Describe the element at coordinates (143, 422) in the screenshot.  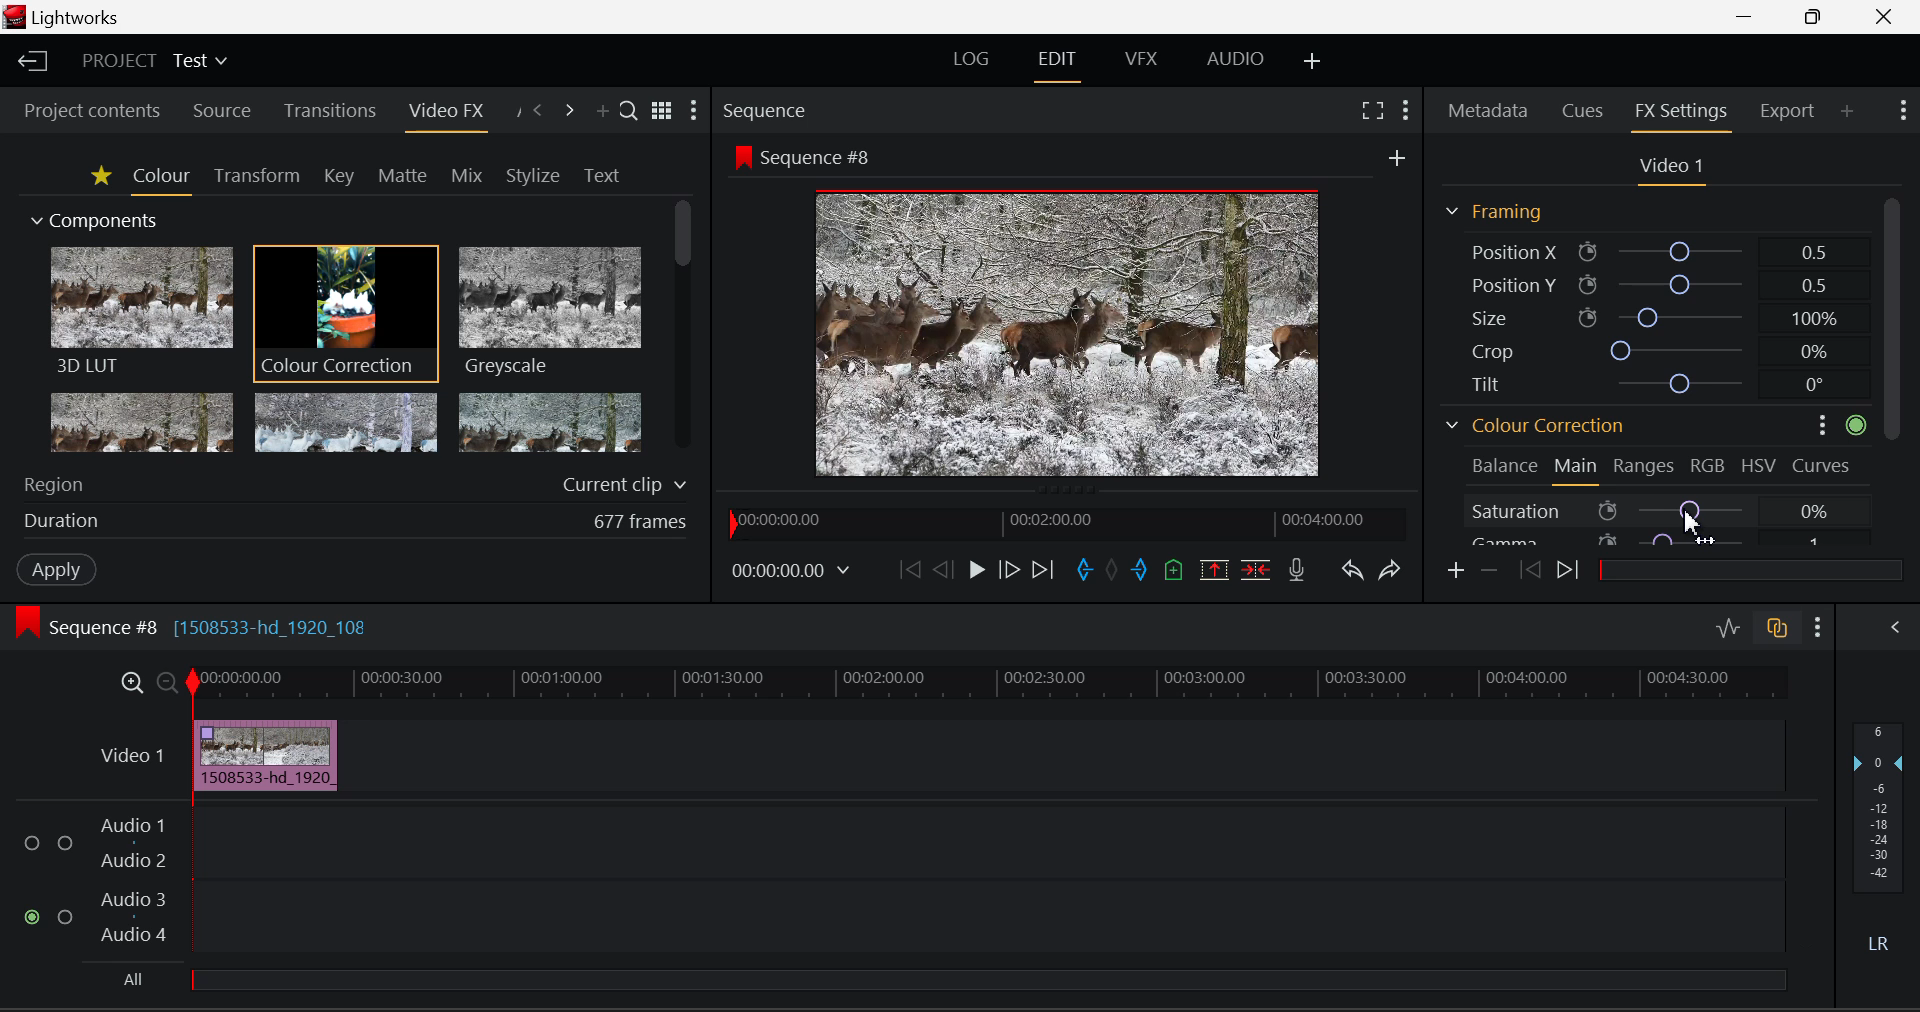
I see `Glow` at that location.